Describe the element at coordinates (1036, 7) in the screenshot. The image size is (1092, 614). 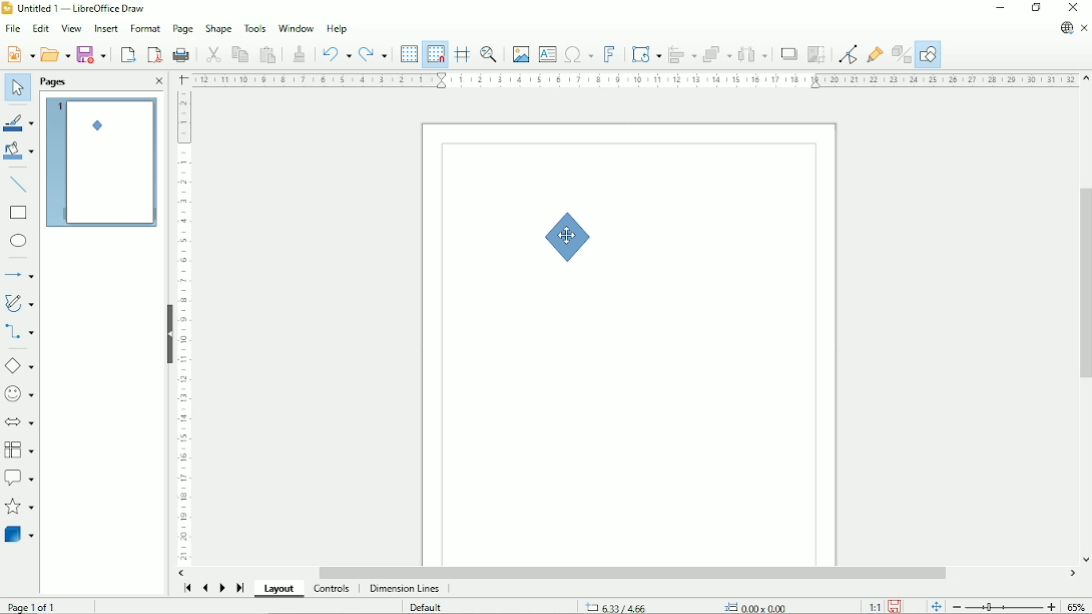
I see `Restore down` at that location.